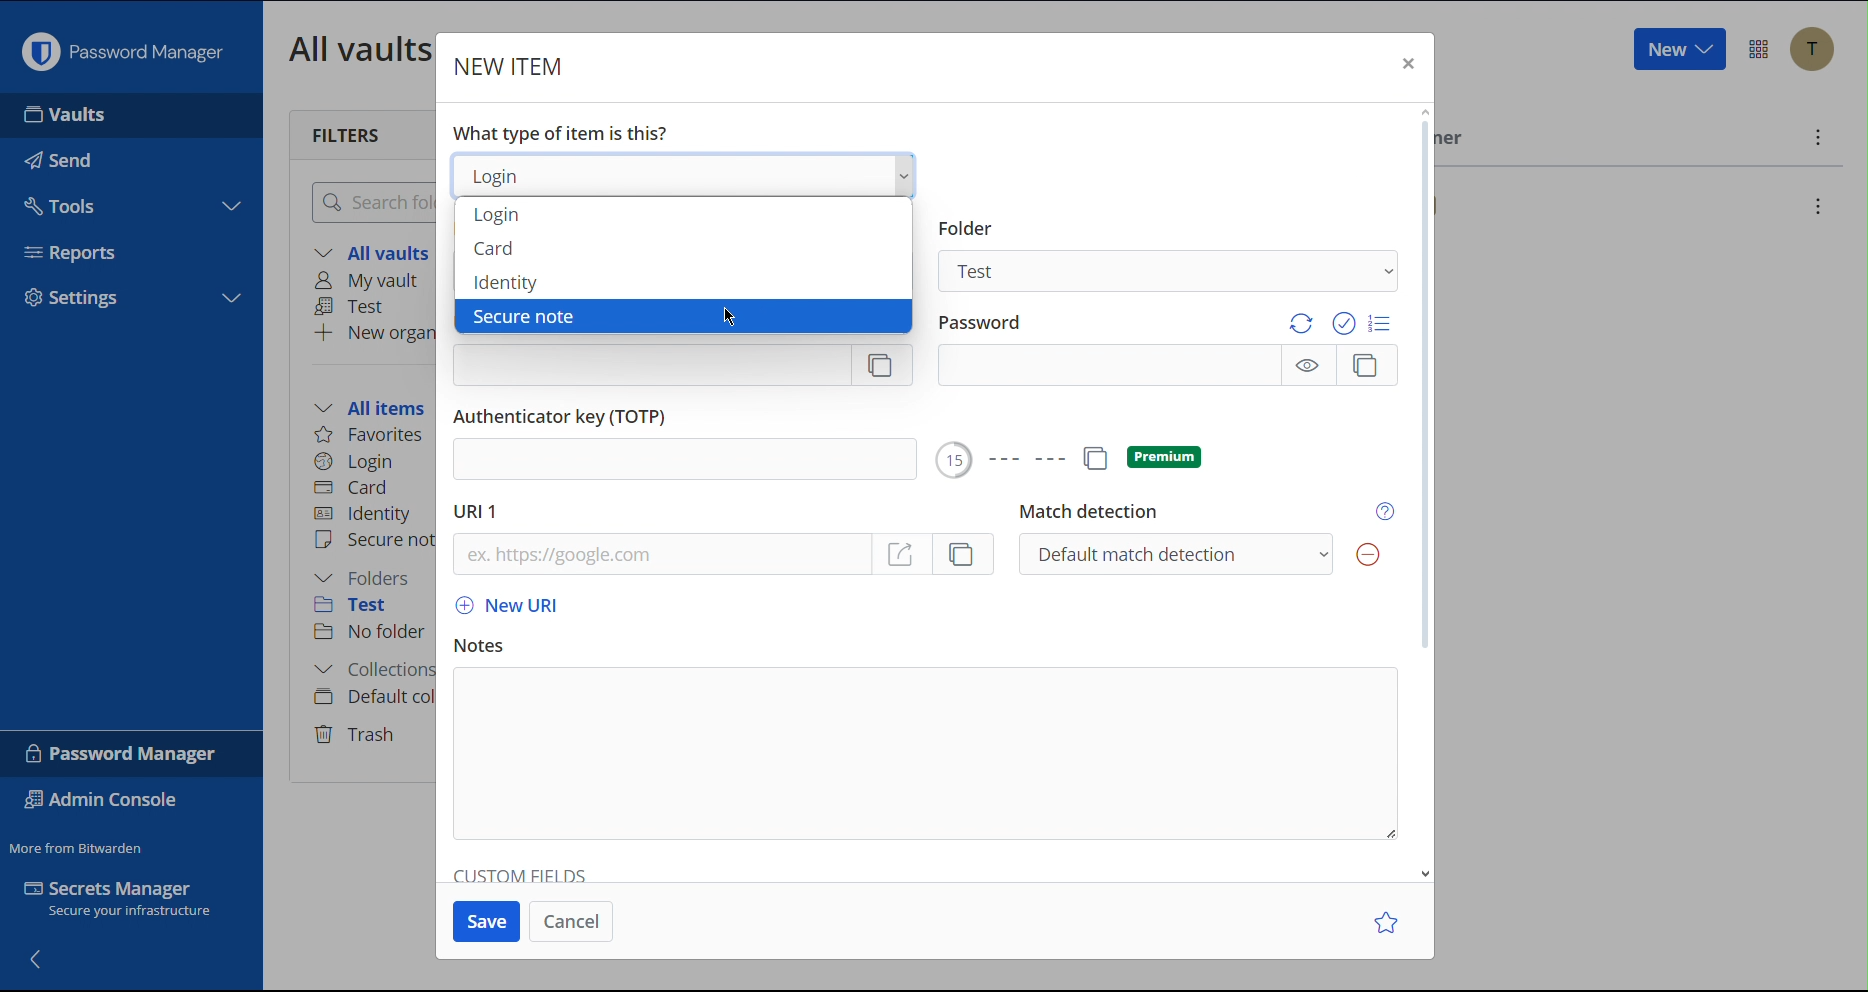  I want to click on Password Options, so click(1340, 323).